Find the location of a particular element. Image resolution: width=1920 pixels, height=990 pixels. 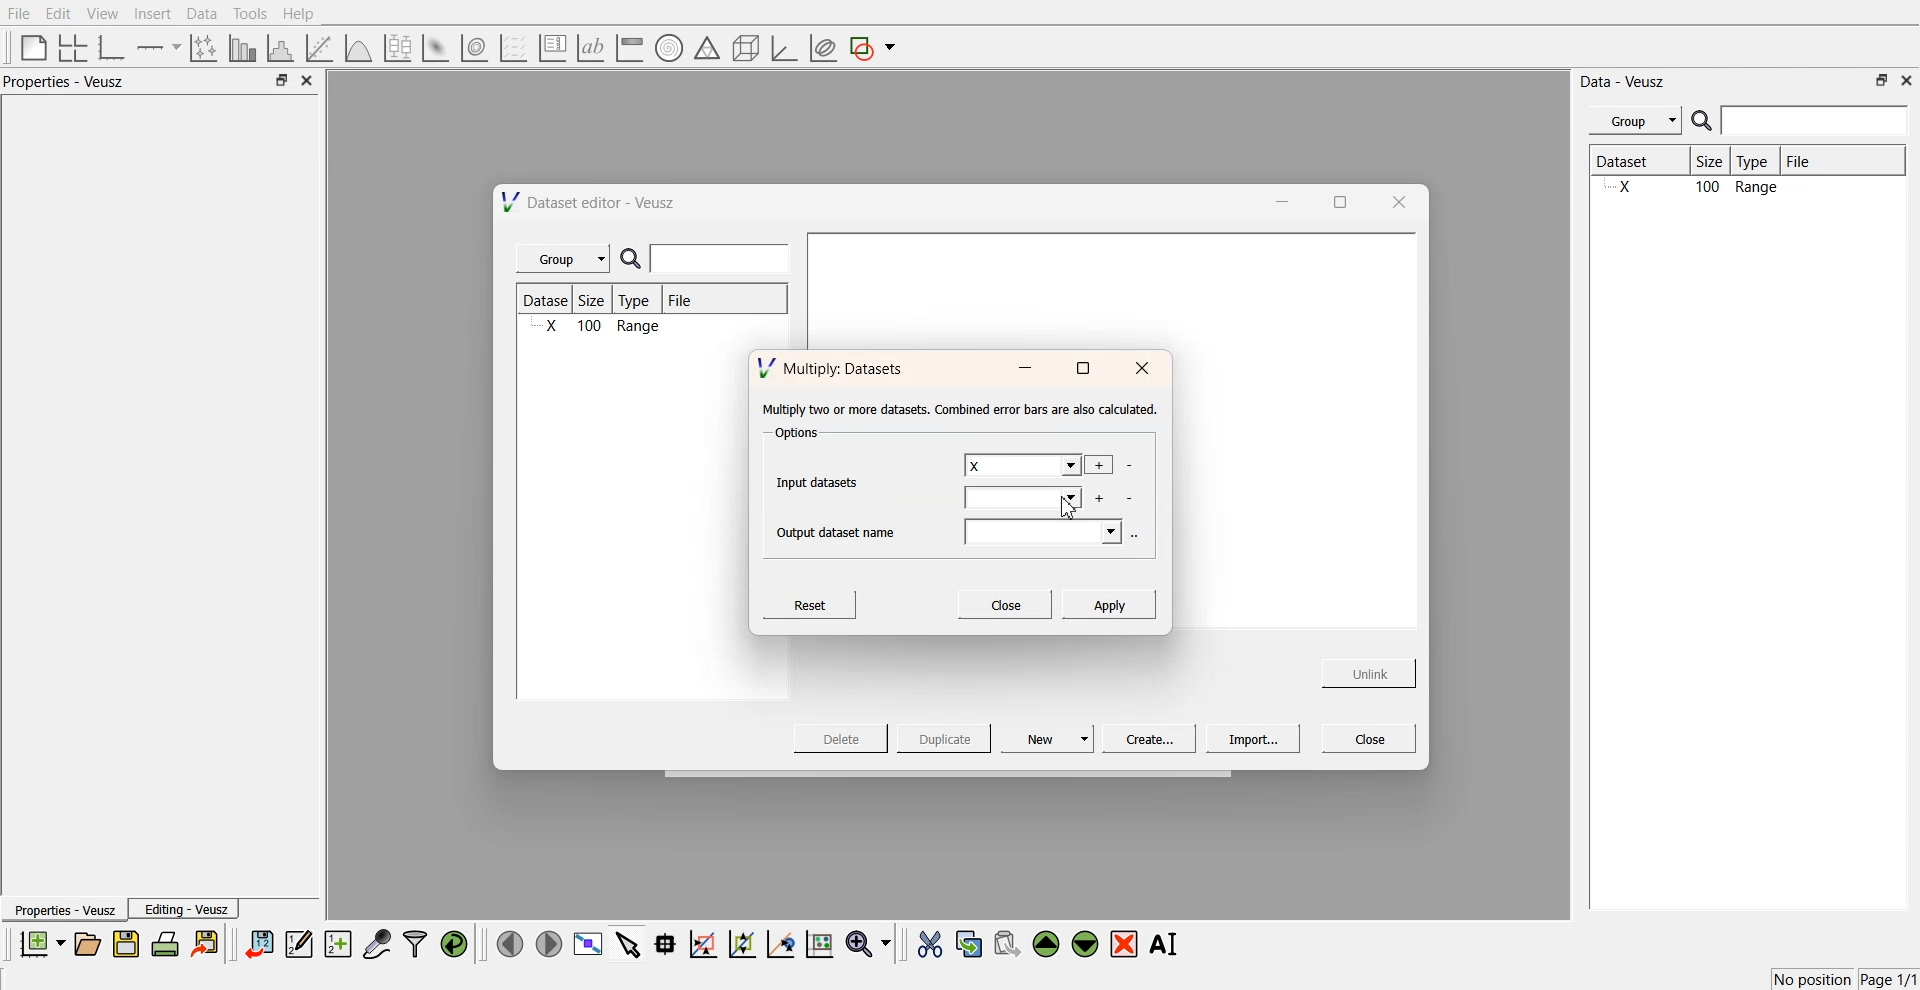

Multiply: Datasets is located at coordinates (833, 366).